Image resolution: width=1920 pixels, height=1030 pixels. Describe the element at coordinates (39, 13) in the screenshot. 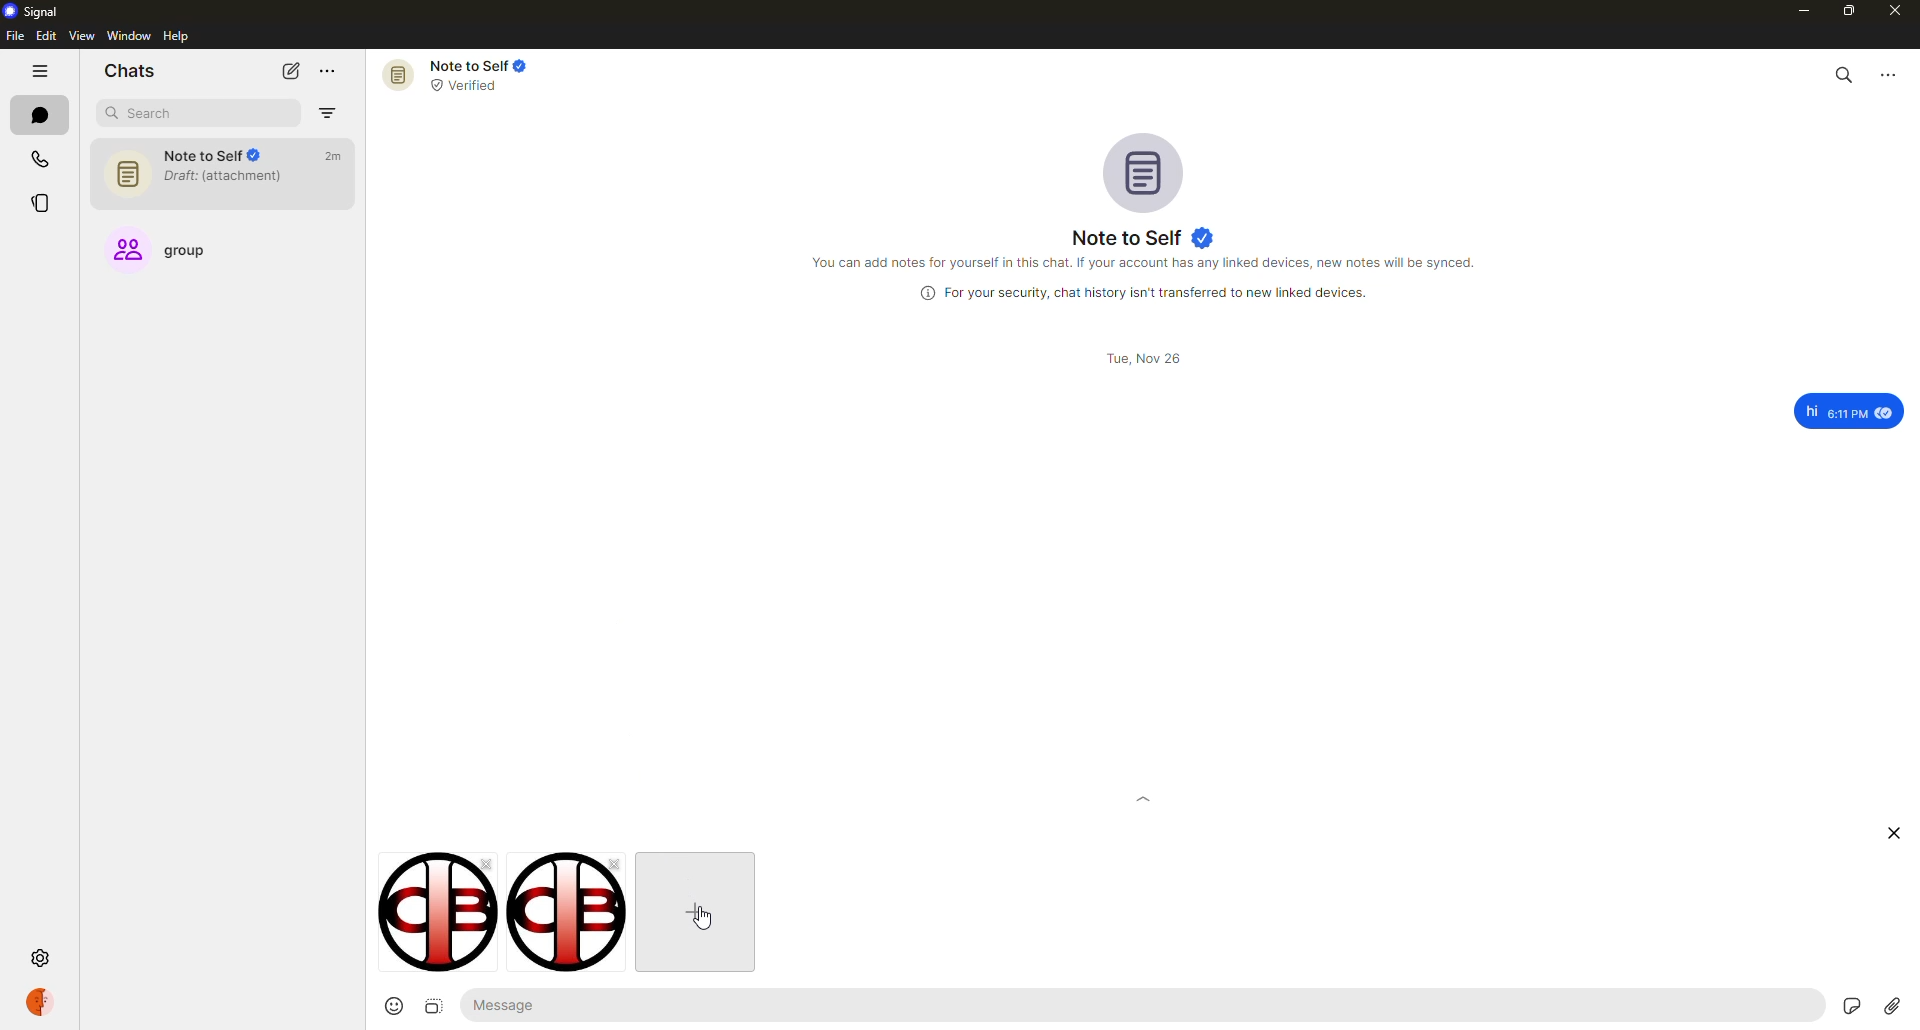

I see `signal` at that location.